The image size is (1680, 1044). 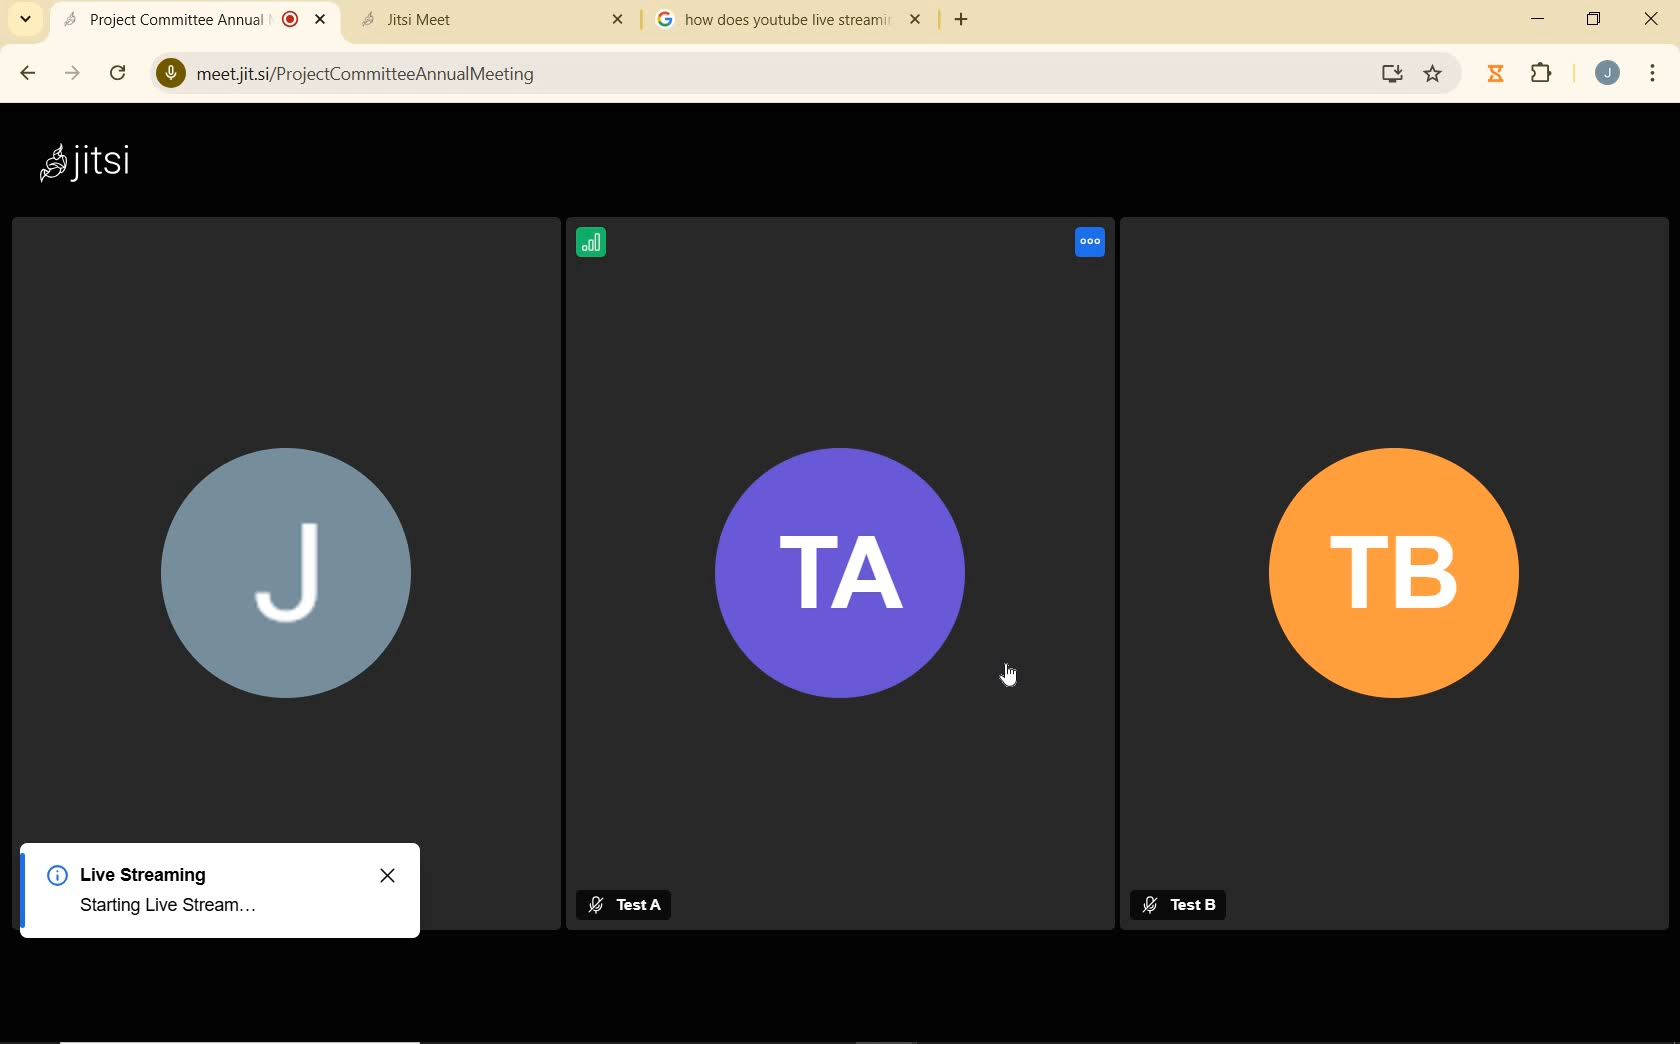 I want to click on , so click(x=616, y=21).